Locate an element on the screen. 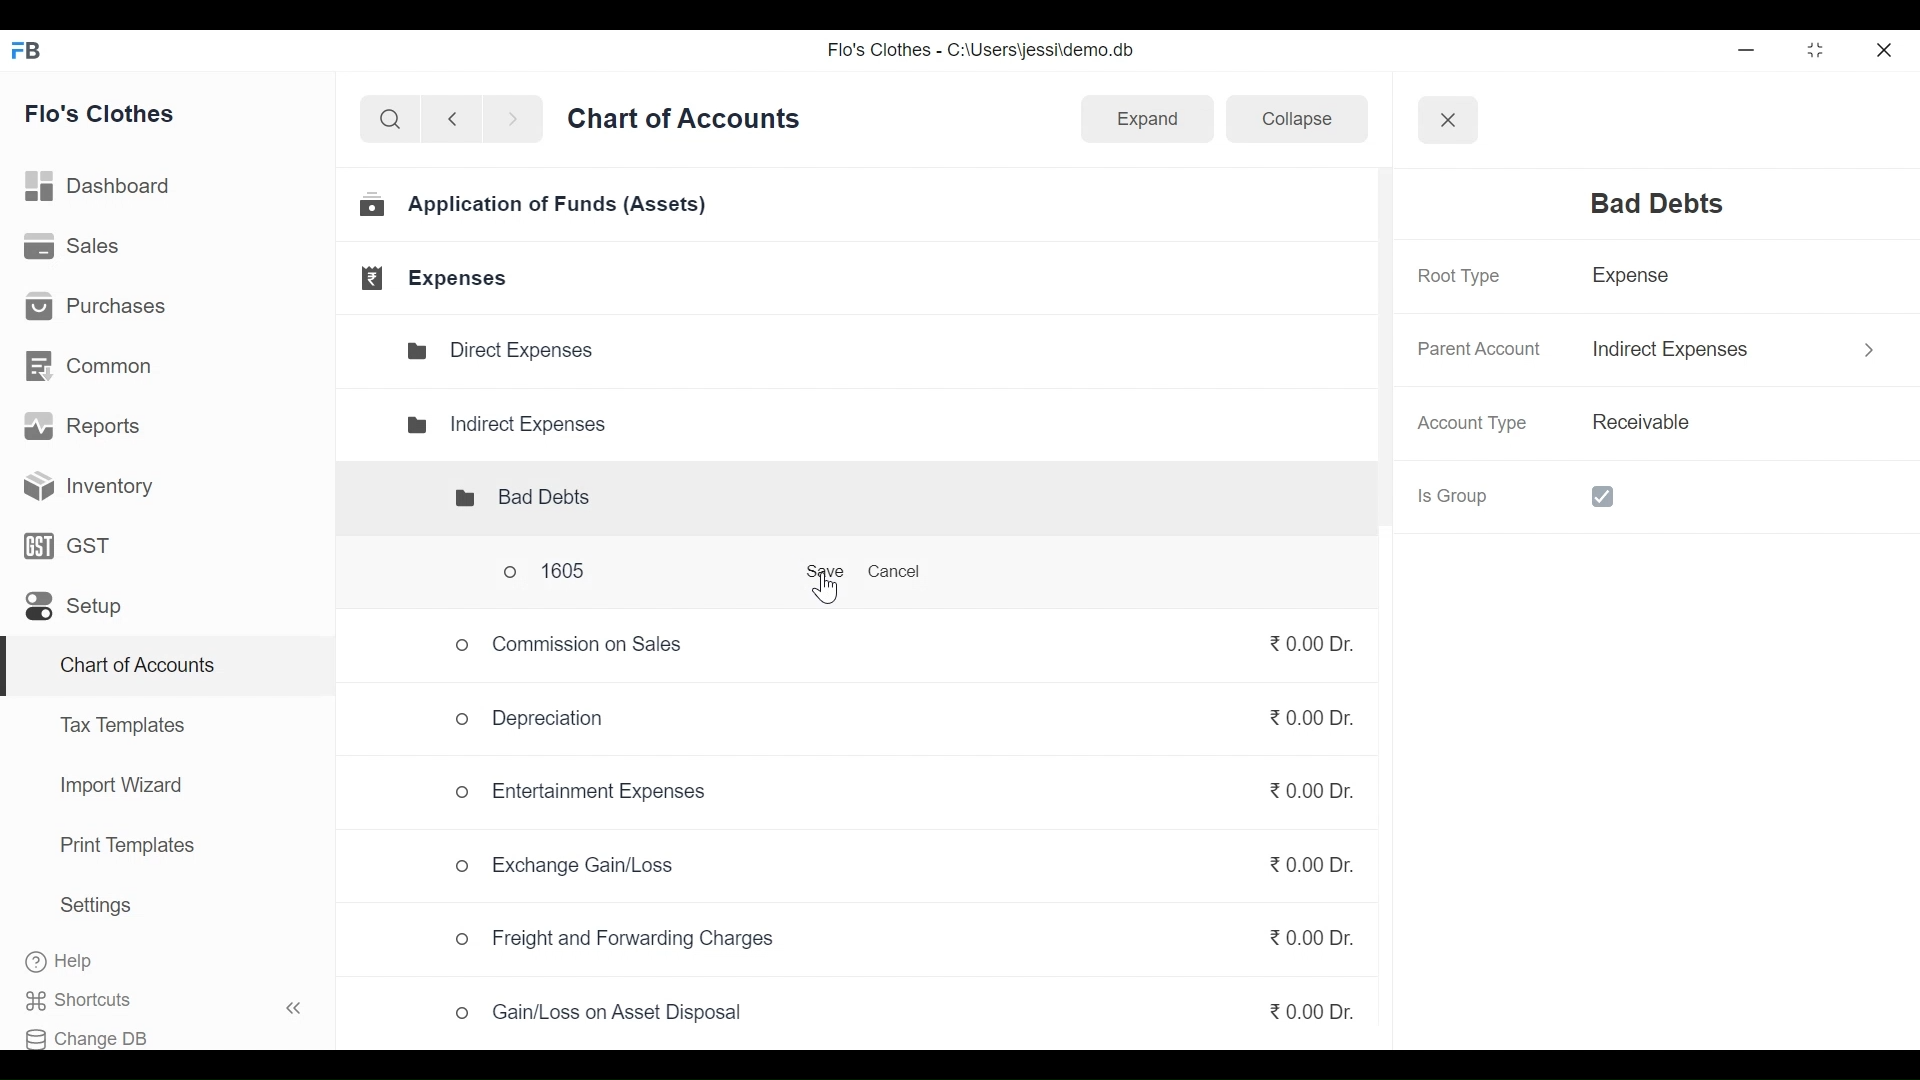  Close is located at coordinates (1446, 118).